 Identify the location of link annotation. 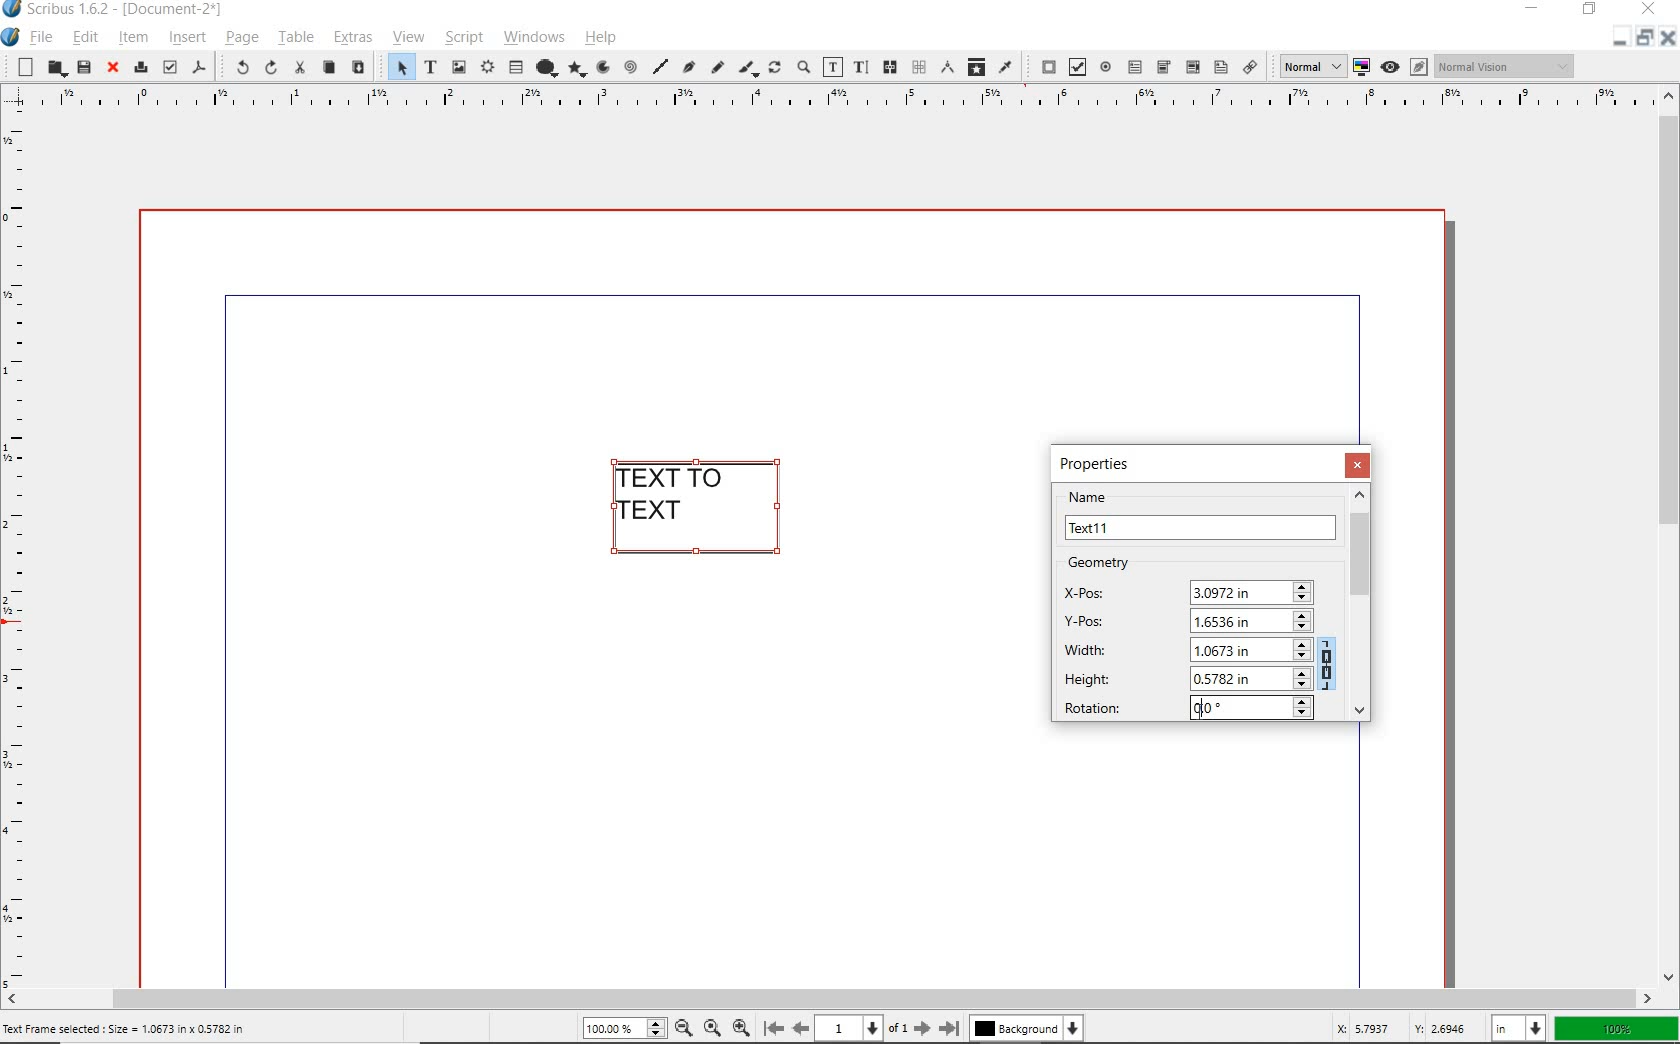
(1248, 66).